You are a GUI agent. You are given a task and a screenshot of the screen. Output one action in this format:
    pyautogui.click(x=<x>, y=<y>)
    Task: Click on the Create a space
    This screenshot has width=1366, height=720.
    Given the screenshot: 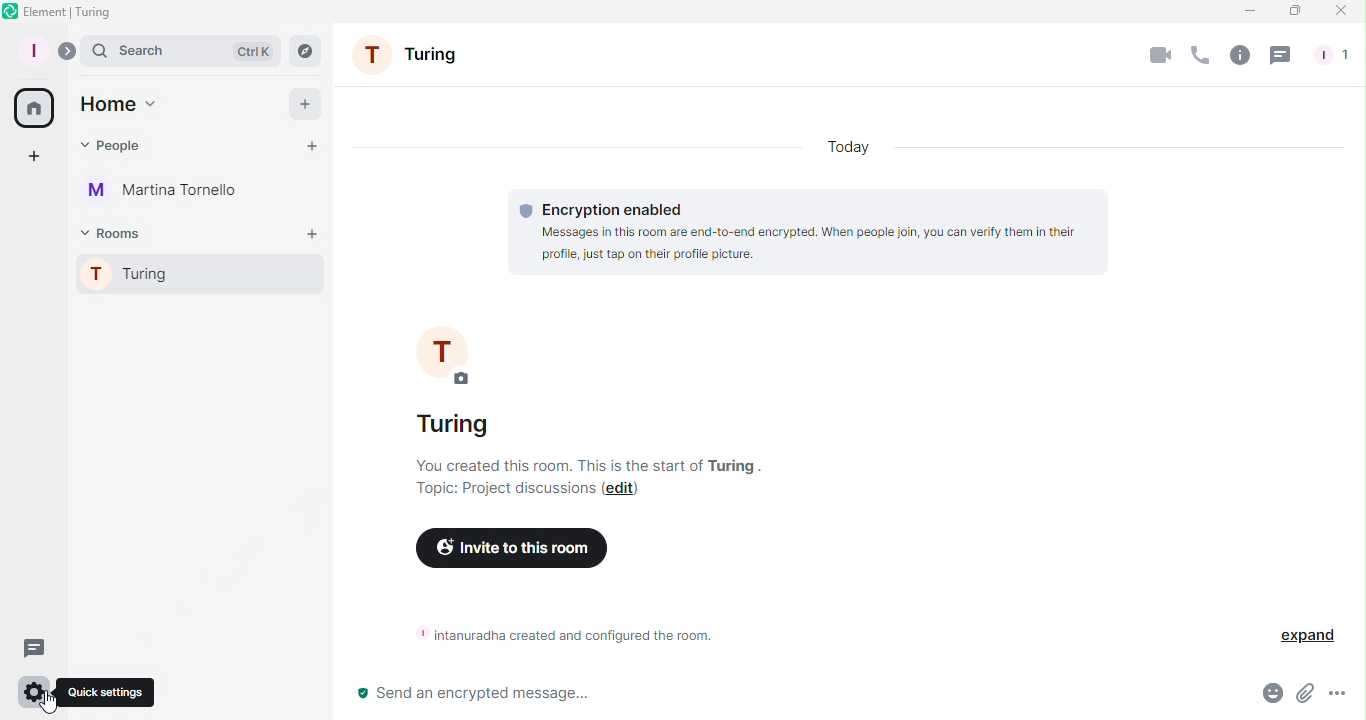 What is the action you would take?
    pyautogui.click(x=37, y=156)
    